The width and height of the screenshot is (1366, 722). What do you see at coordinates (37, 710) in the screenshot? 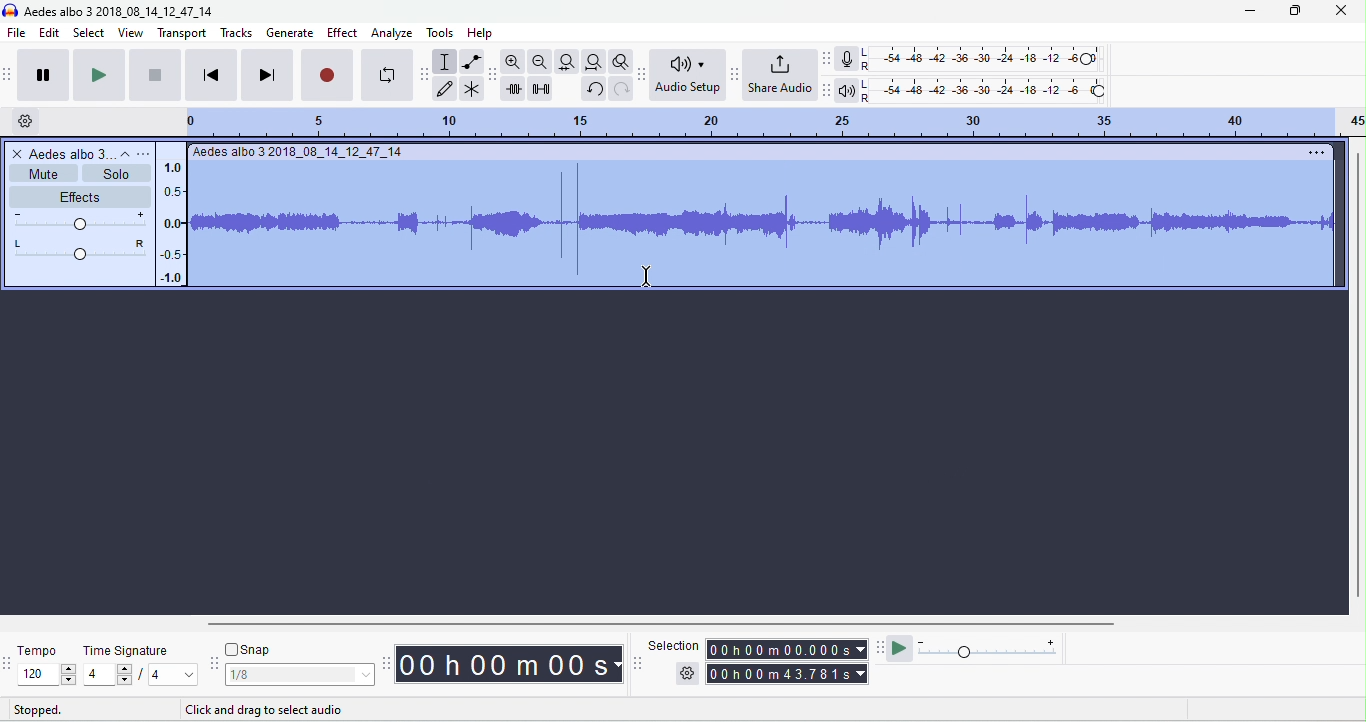
I see `stopped` at bounding box center [37, 710].